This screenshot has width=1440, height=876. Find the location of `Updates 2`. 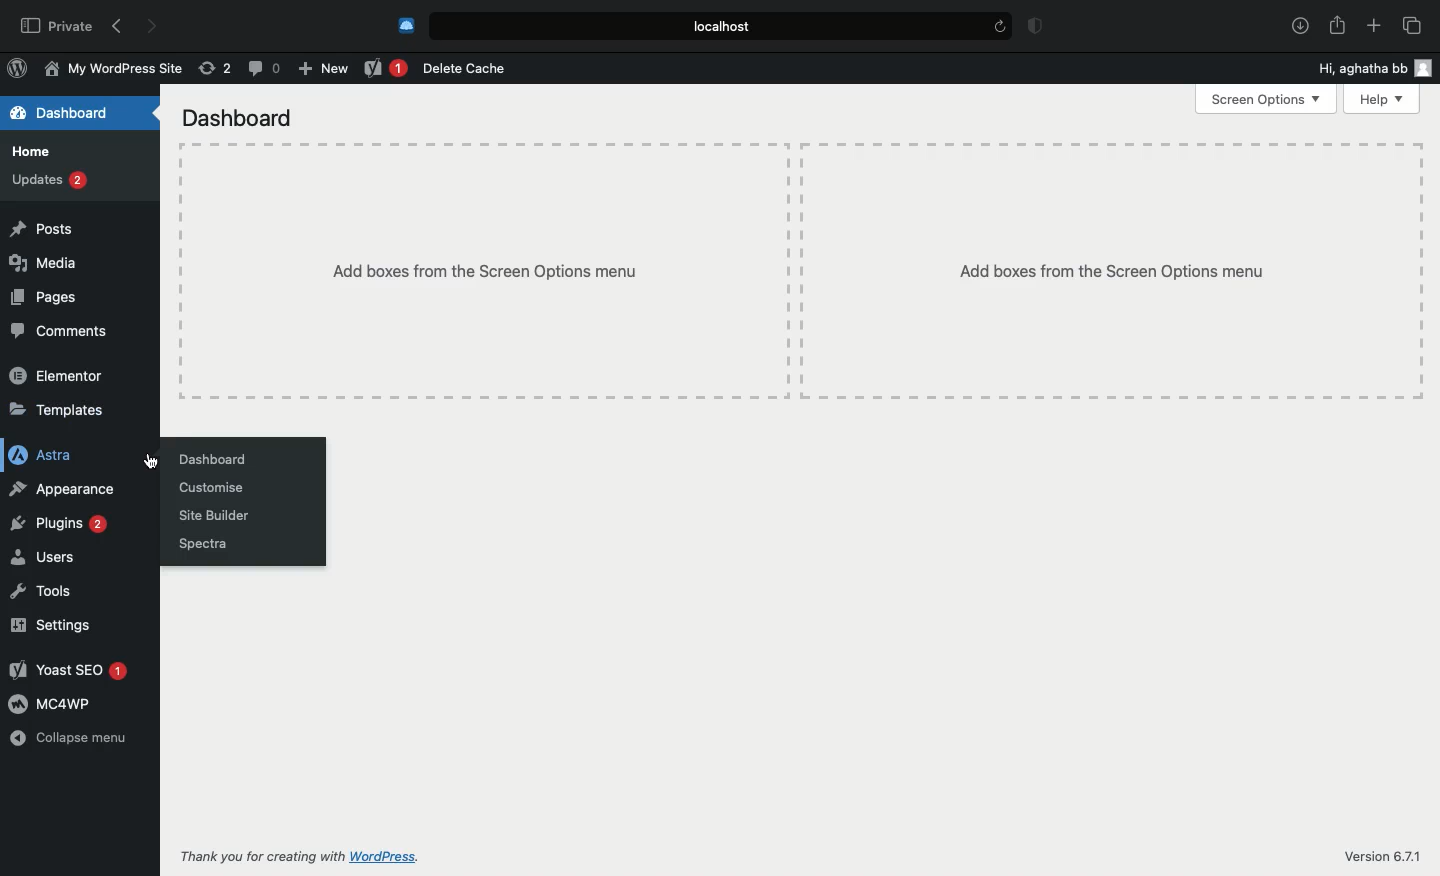

Updates 2 is located at coordinates (51, 182).